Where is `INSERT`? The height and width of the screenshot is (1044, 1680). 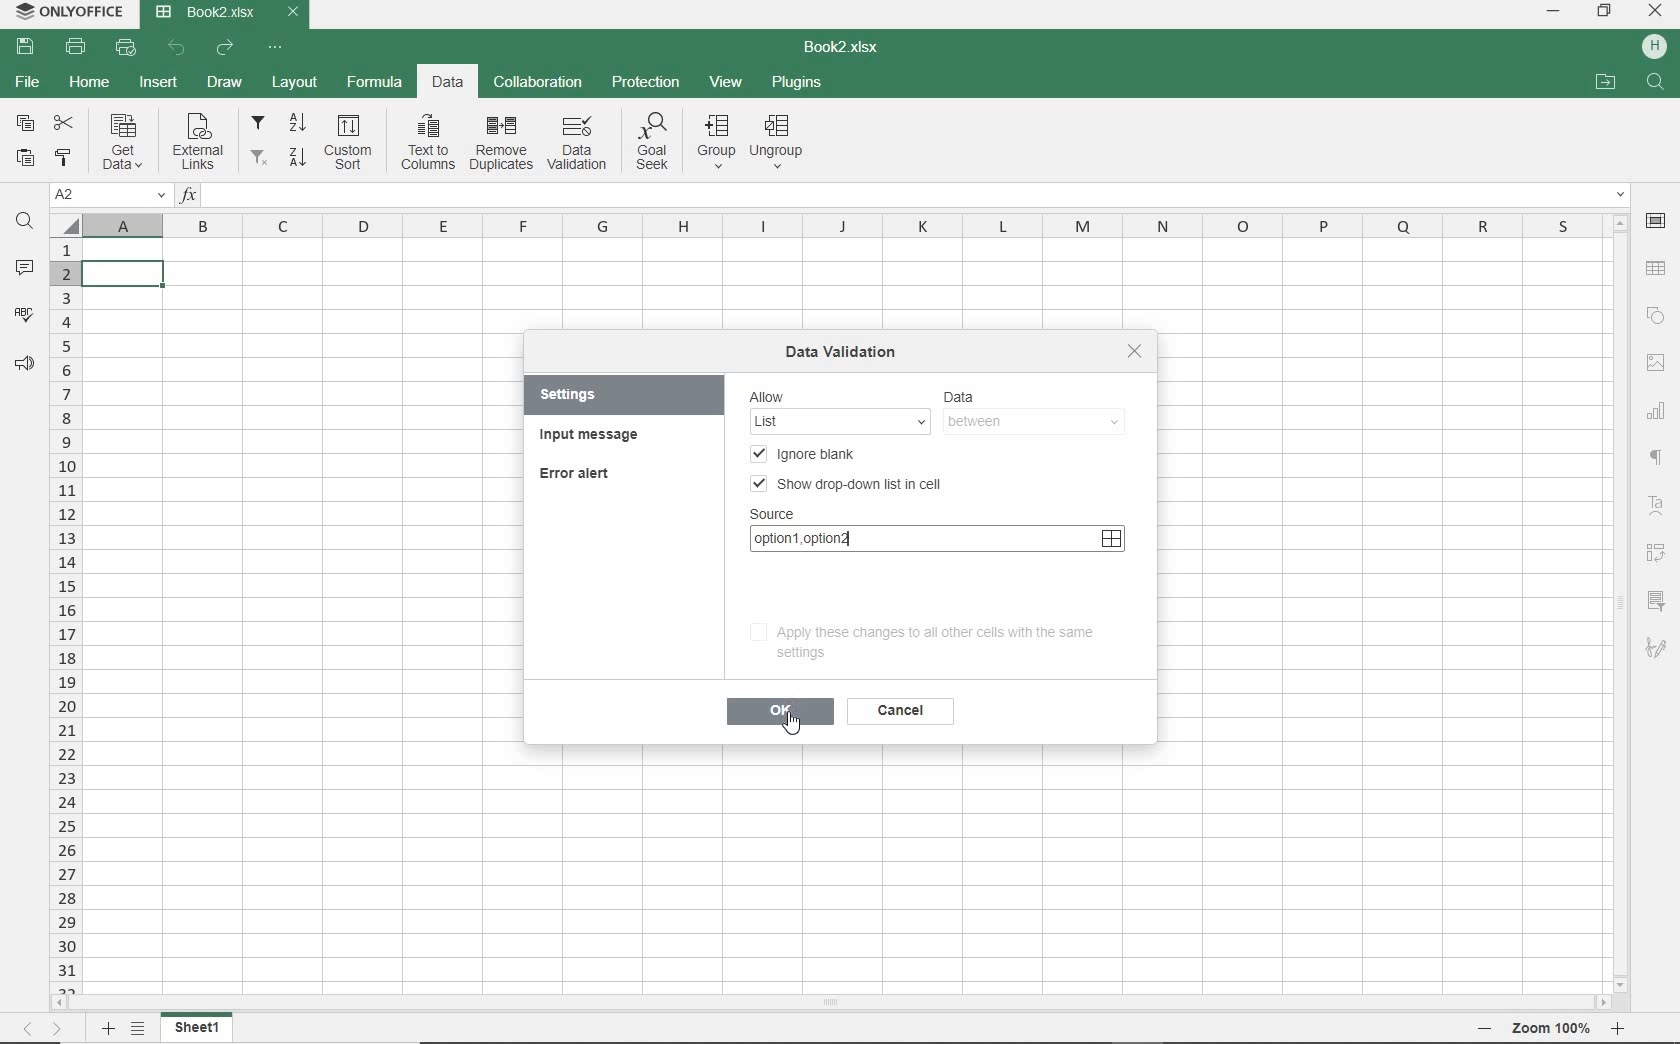 INSERT is located at coordinates (160, 79).